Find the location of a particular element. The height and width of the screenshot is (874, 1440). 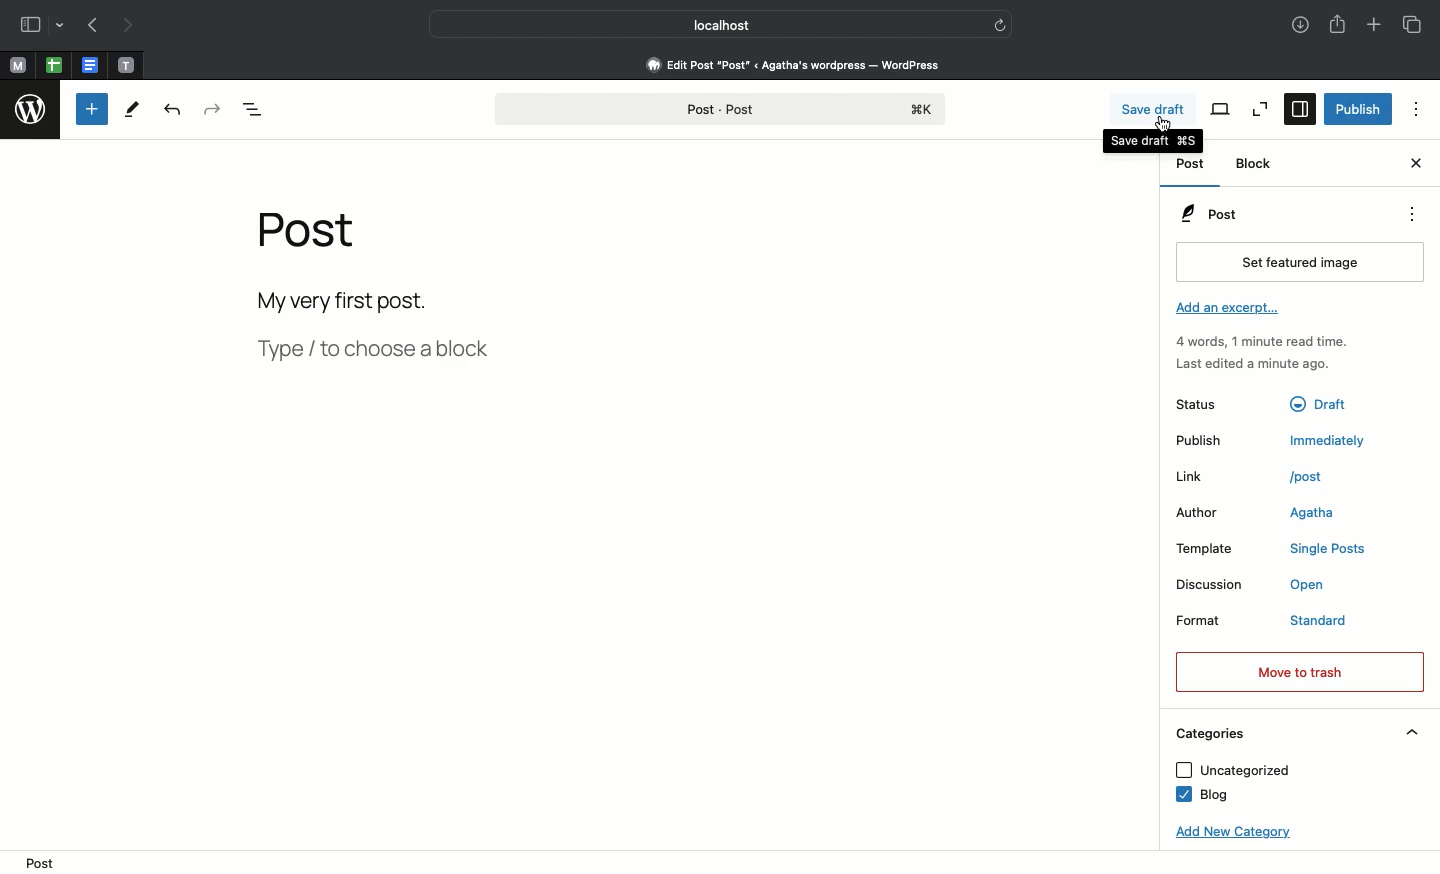

Publish is located at coordinates (1359, 109).